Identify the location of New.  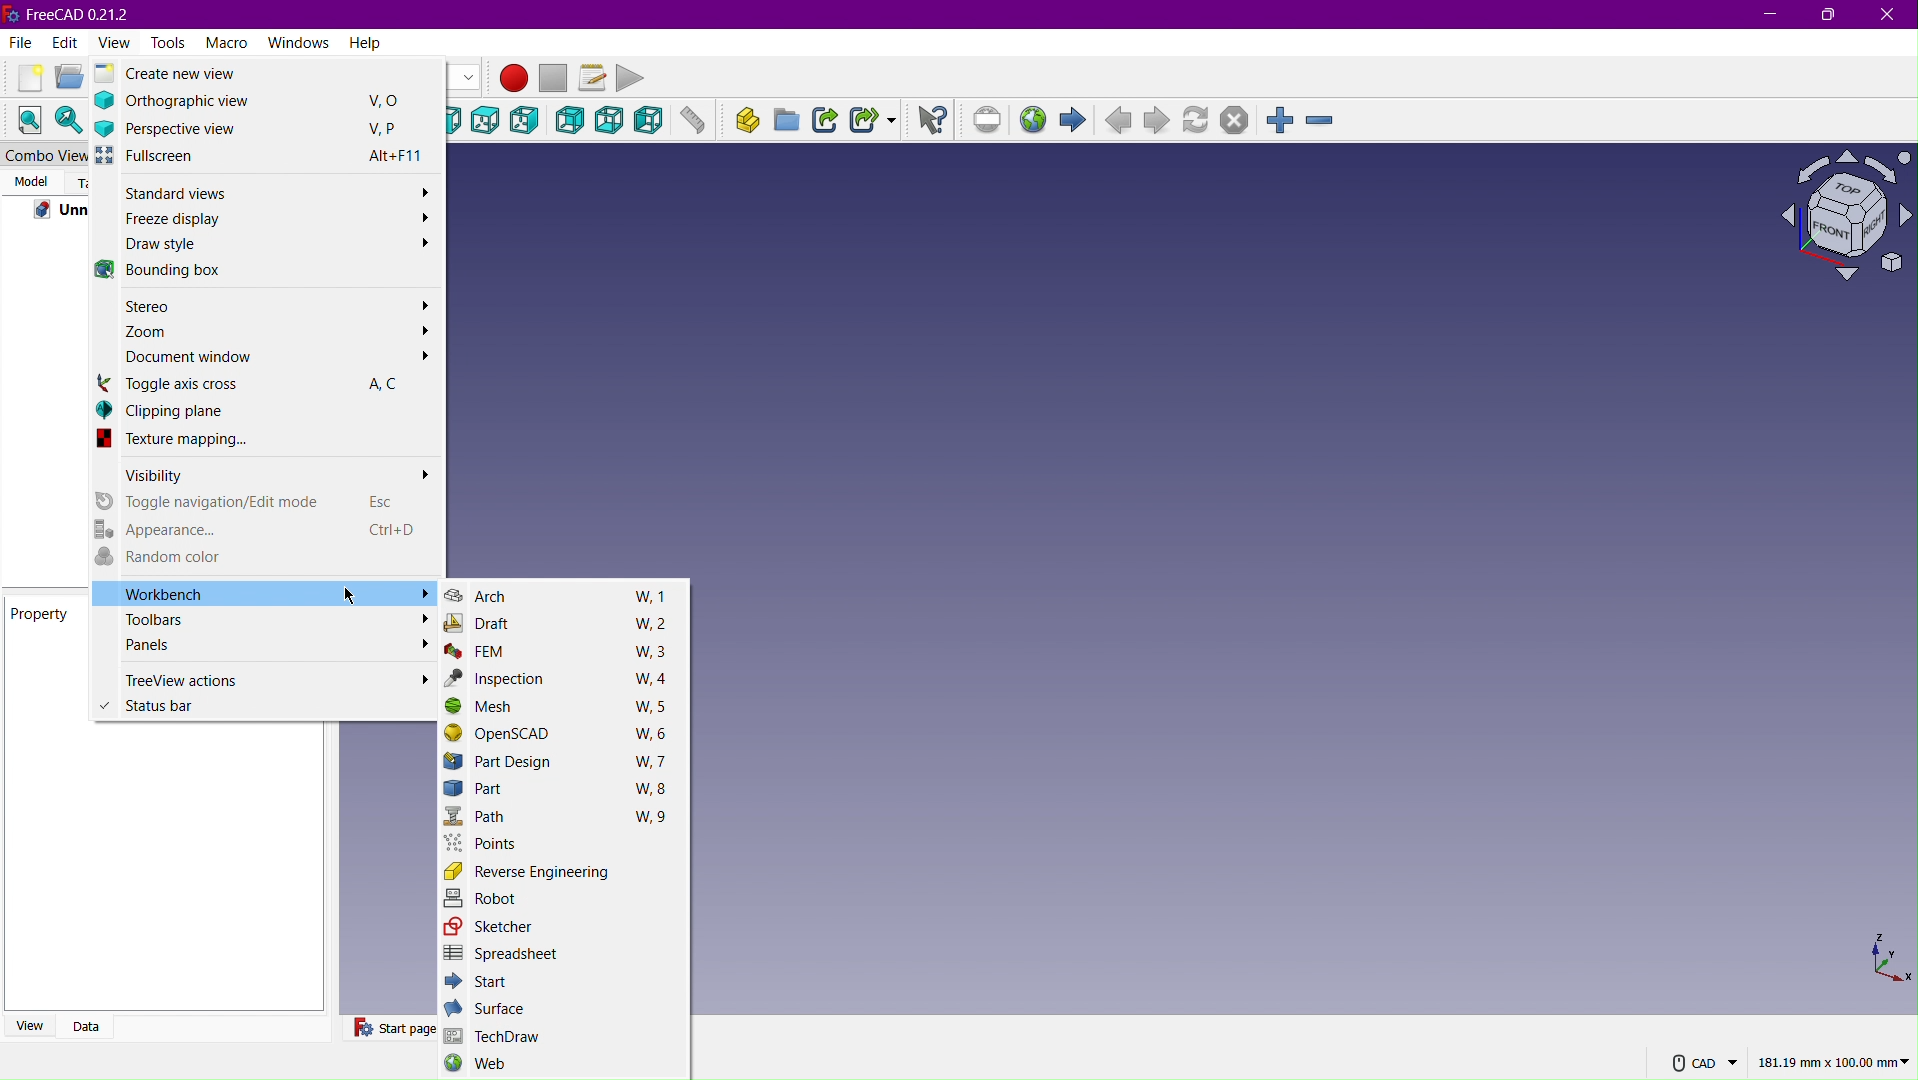
(31, 78).